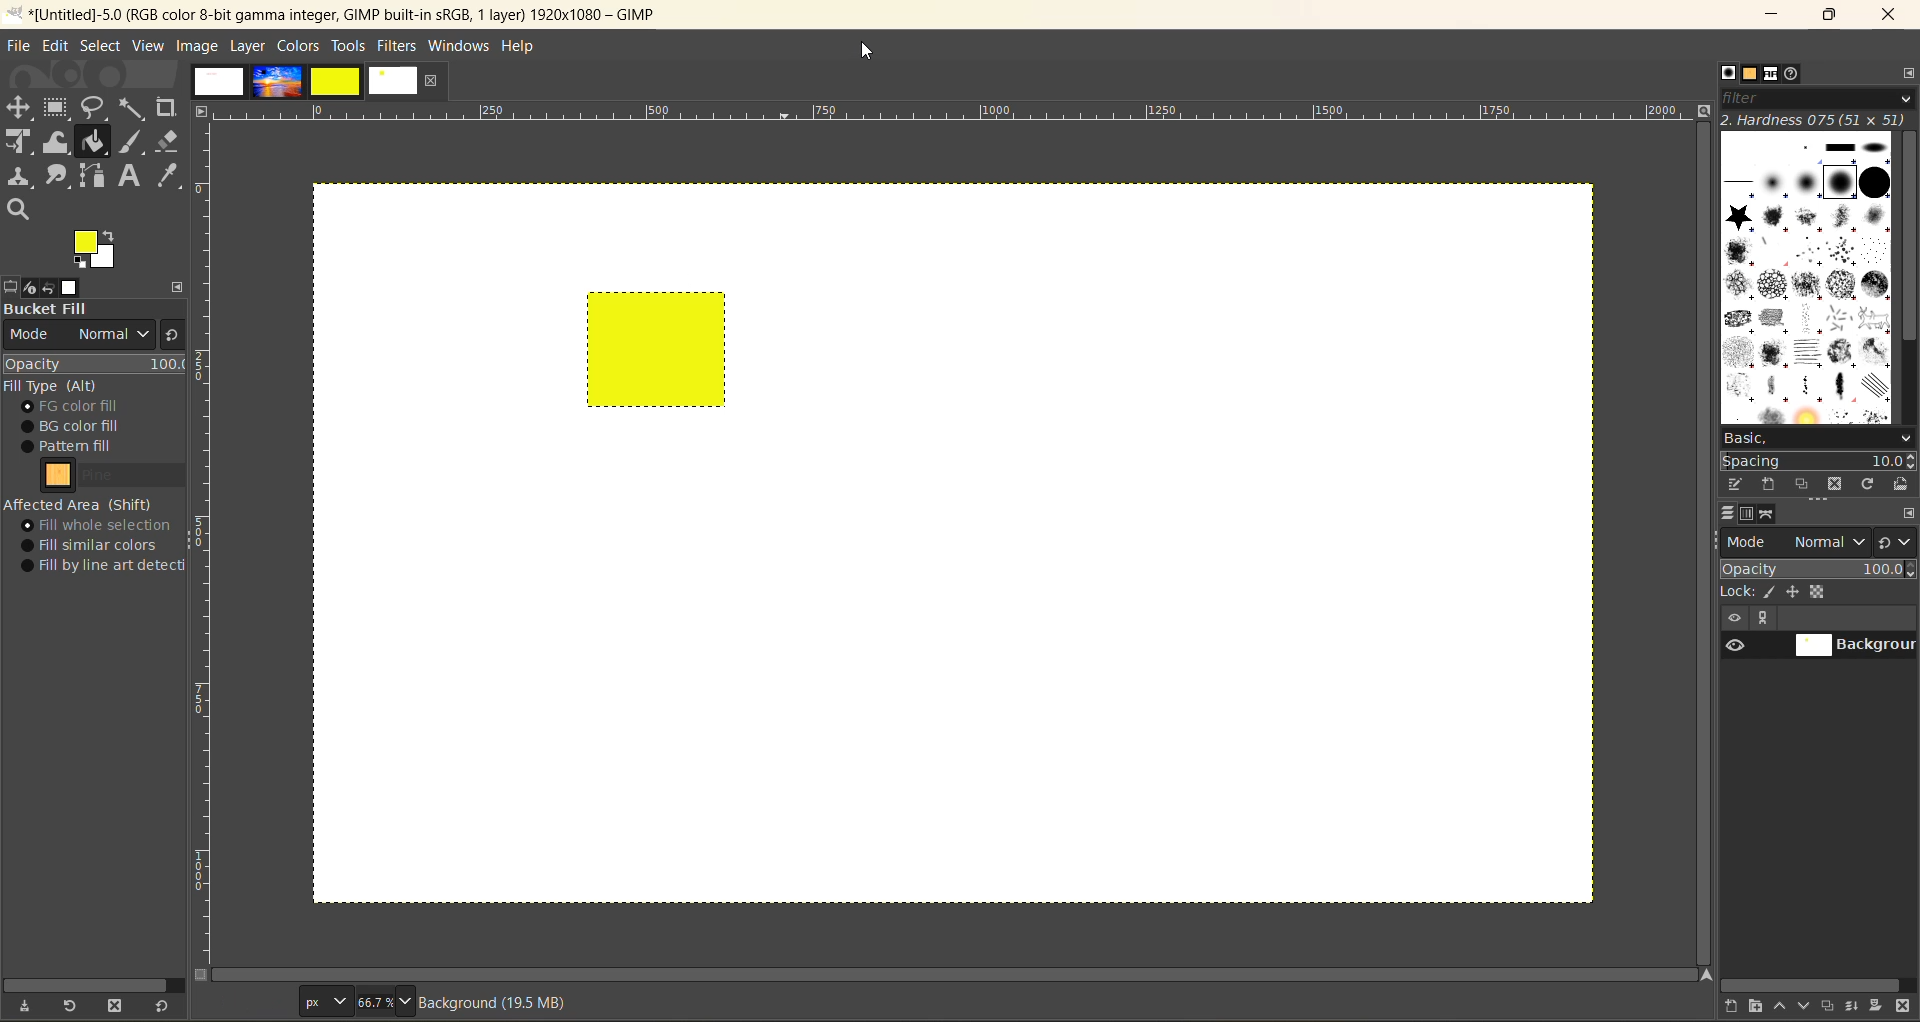 The width and height of the screenshot is (1920, 1022). I want to click on images, so click(303, 85).